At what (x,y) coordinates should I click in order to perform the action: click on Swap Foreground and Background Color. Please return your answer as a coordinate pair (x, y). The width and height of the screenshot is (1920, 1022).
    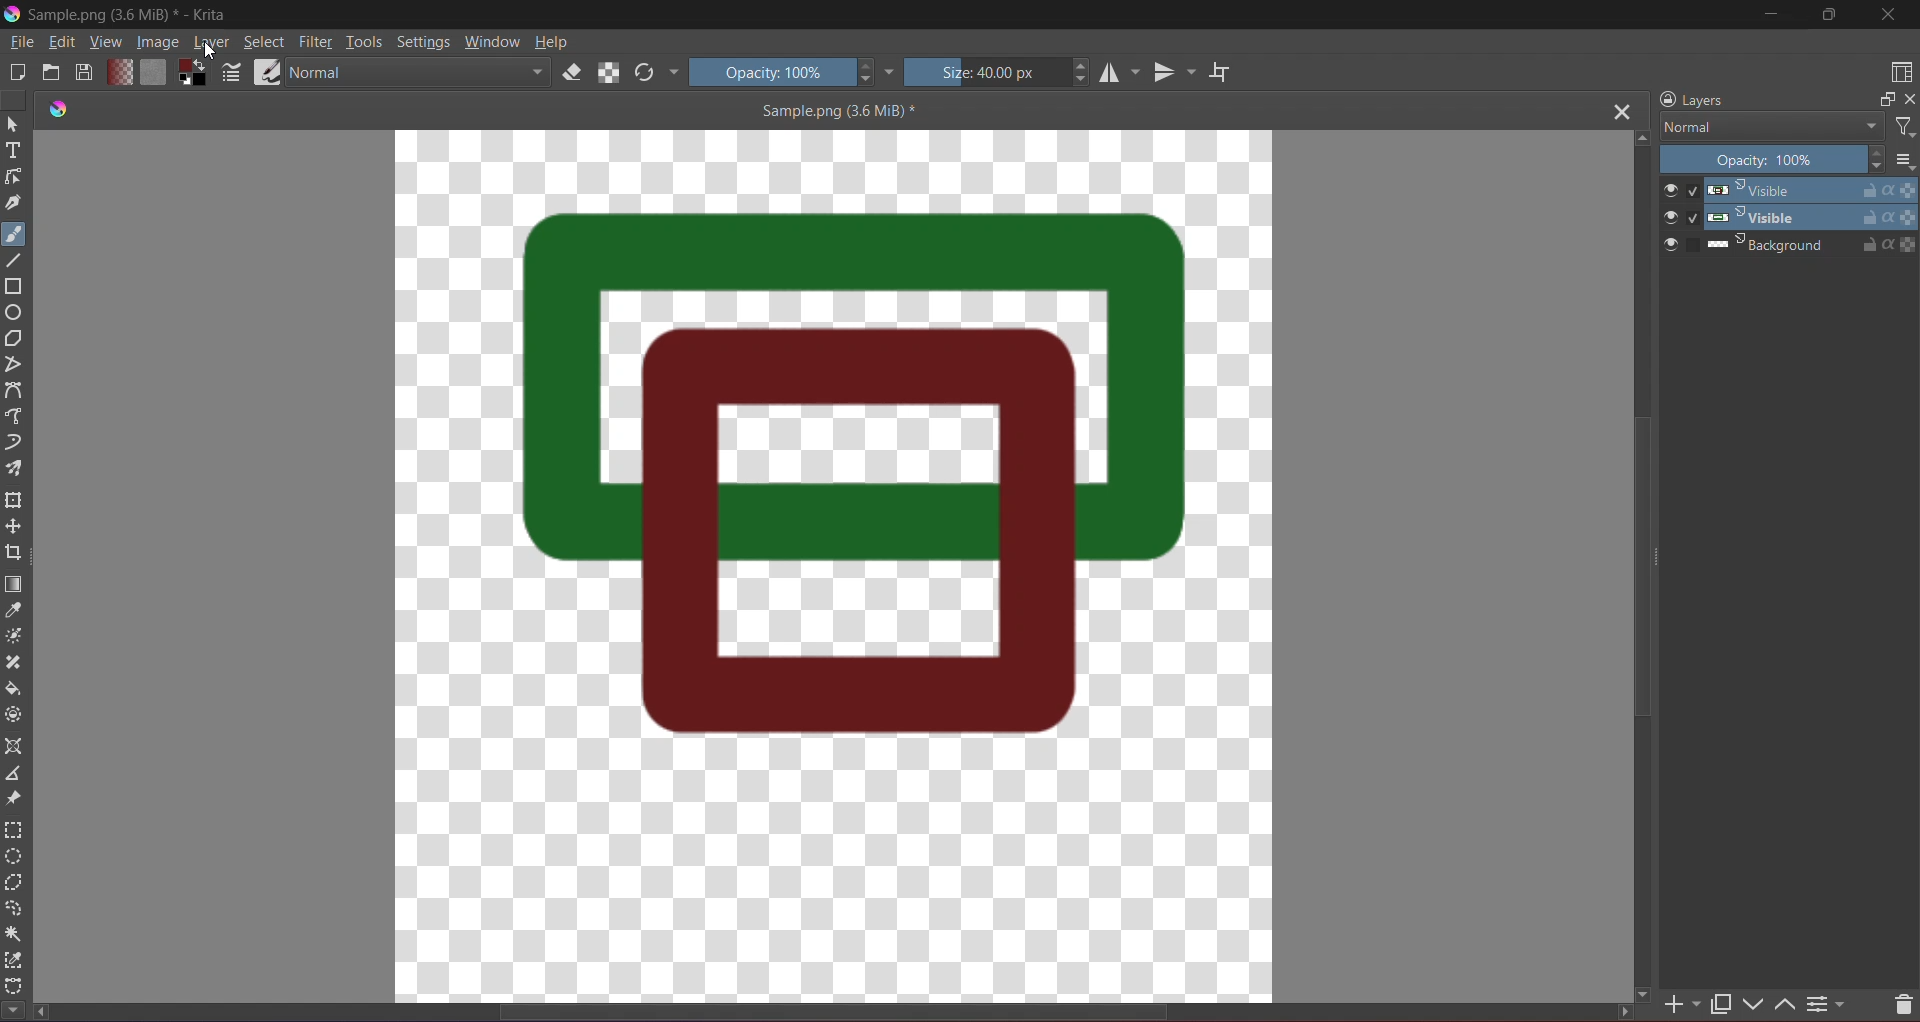
    Looking at the image, I should click on (192, 73).